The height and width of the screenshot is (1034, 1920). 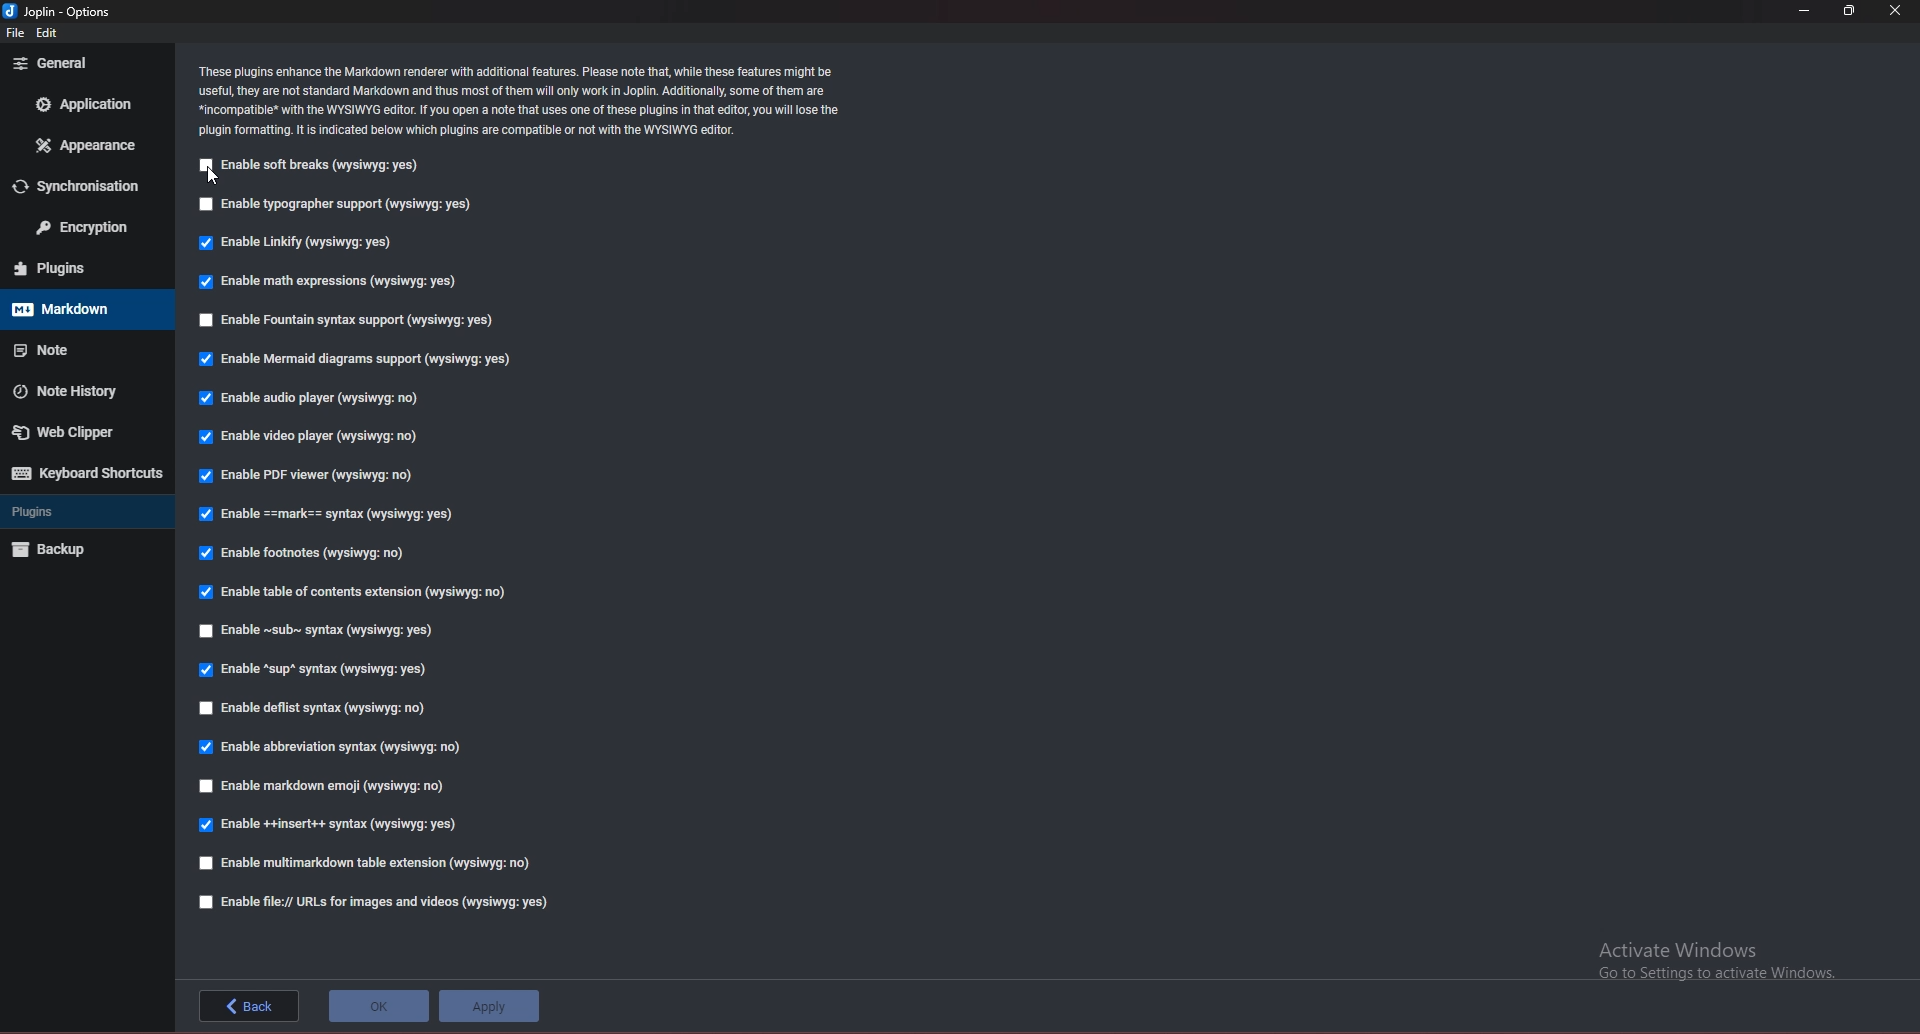 What do you see at coordinates (79, 391) in the screenshot?
I see `note history` at bounding box center [79, 391].